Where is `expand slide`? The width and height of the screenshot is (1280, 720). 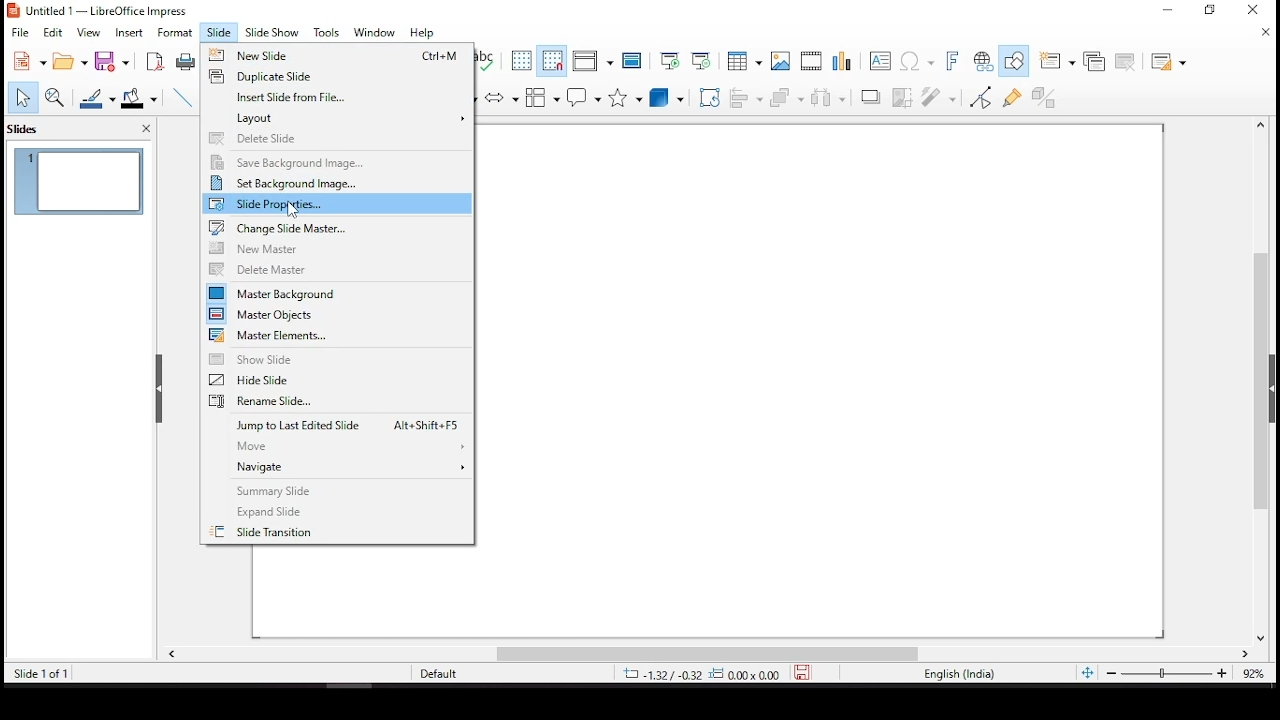 expand slide is located at coordinates (340, 511).